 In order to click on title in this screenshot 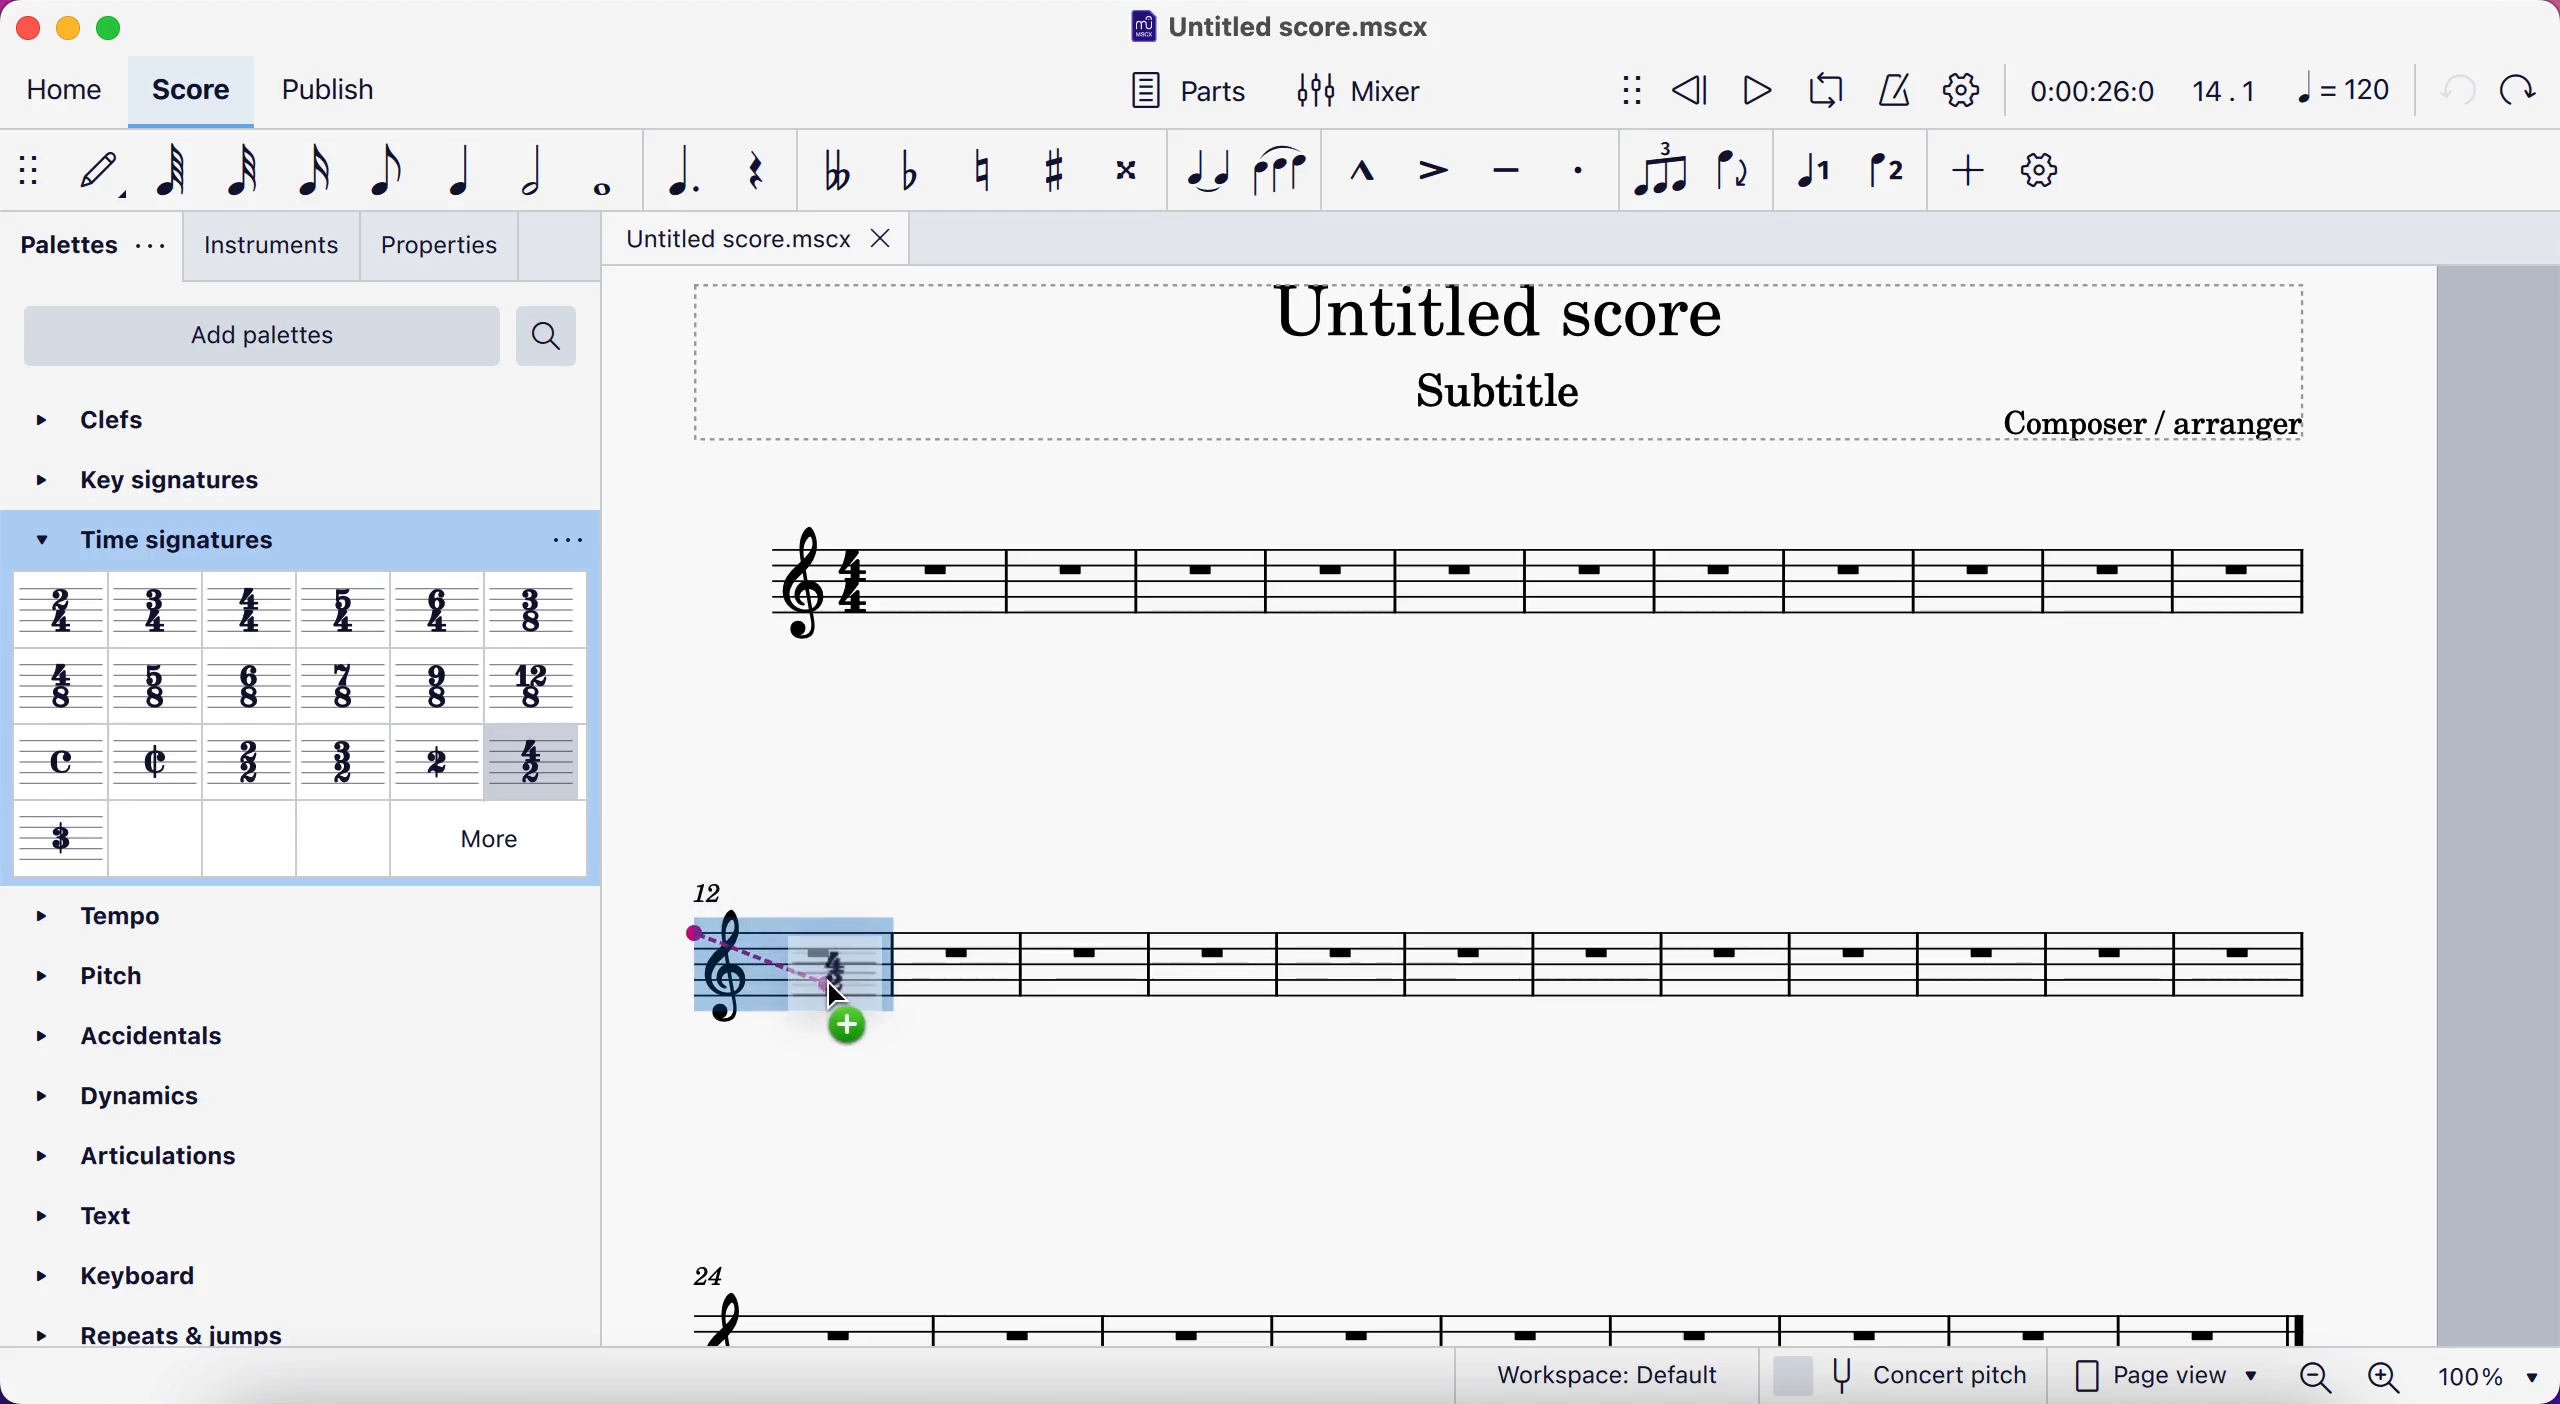, I will do `click(1499, 309)`.